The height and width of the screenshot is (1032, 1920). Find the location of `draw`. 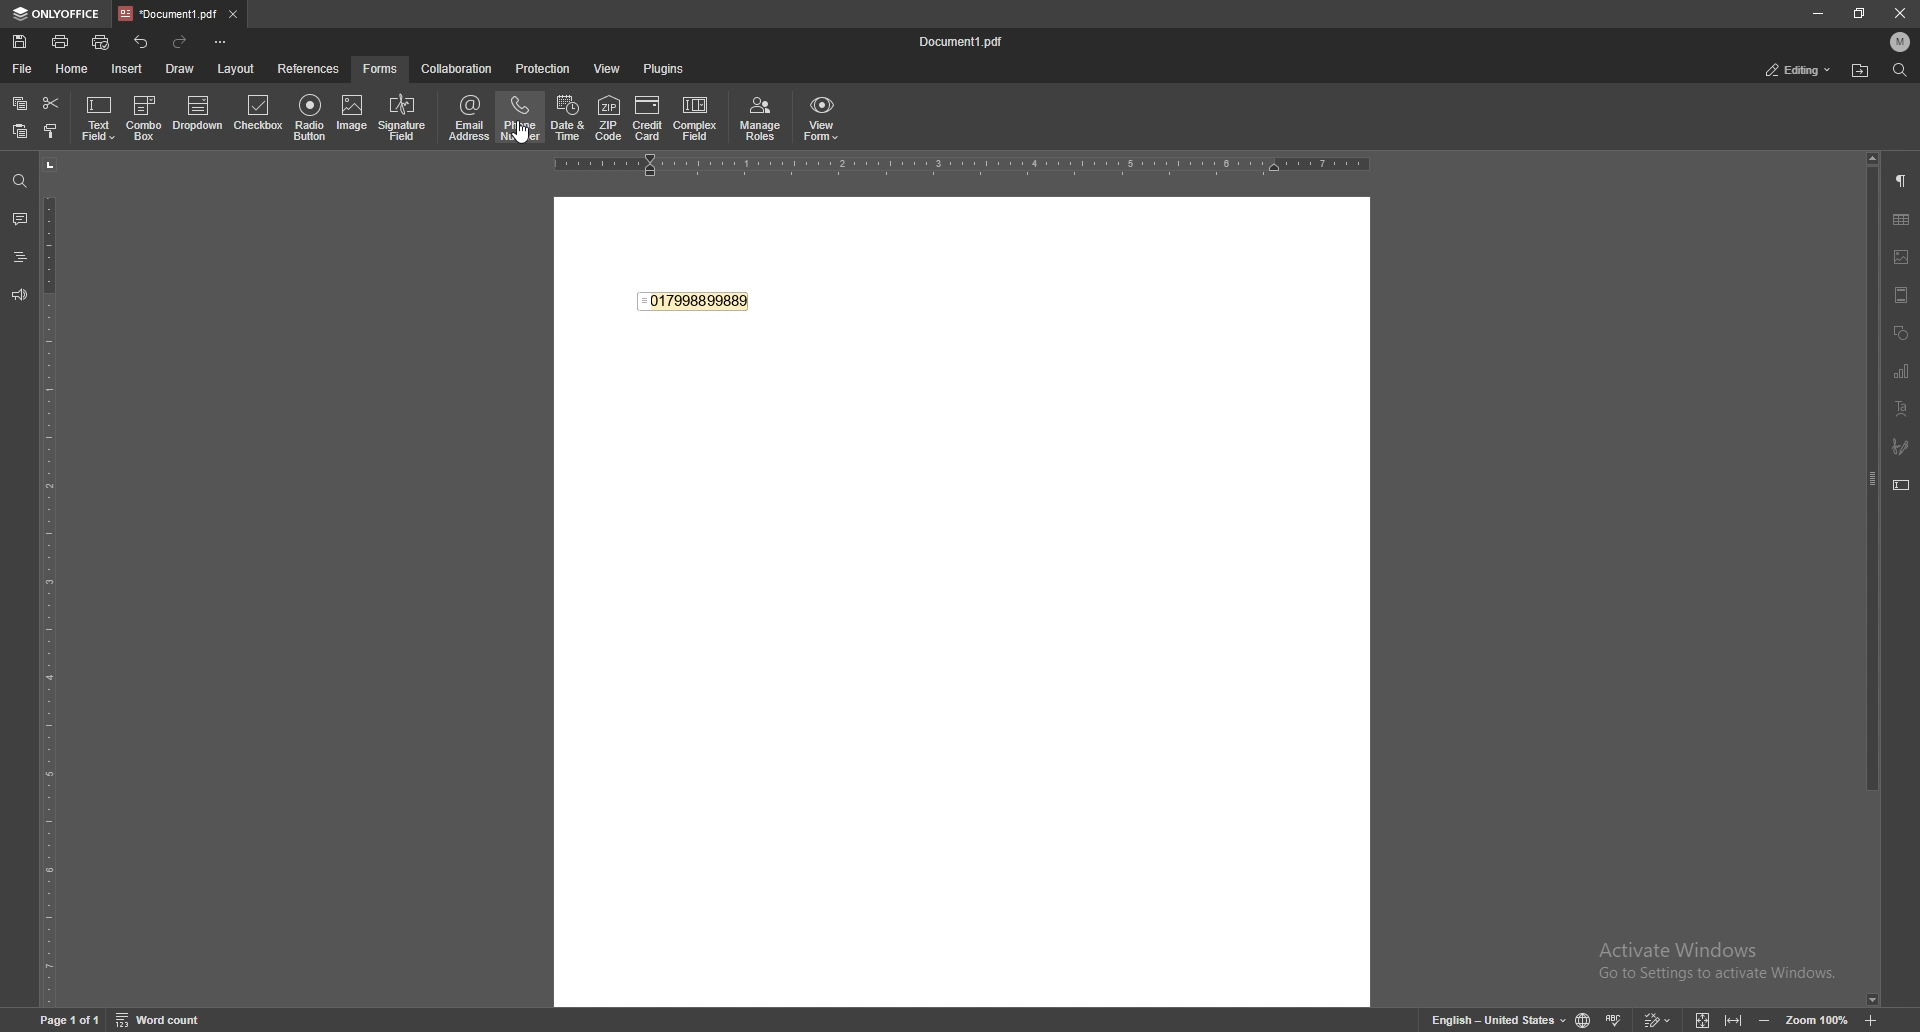

draw is located at coordinates (180, 69).